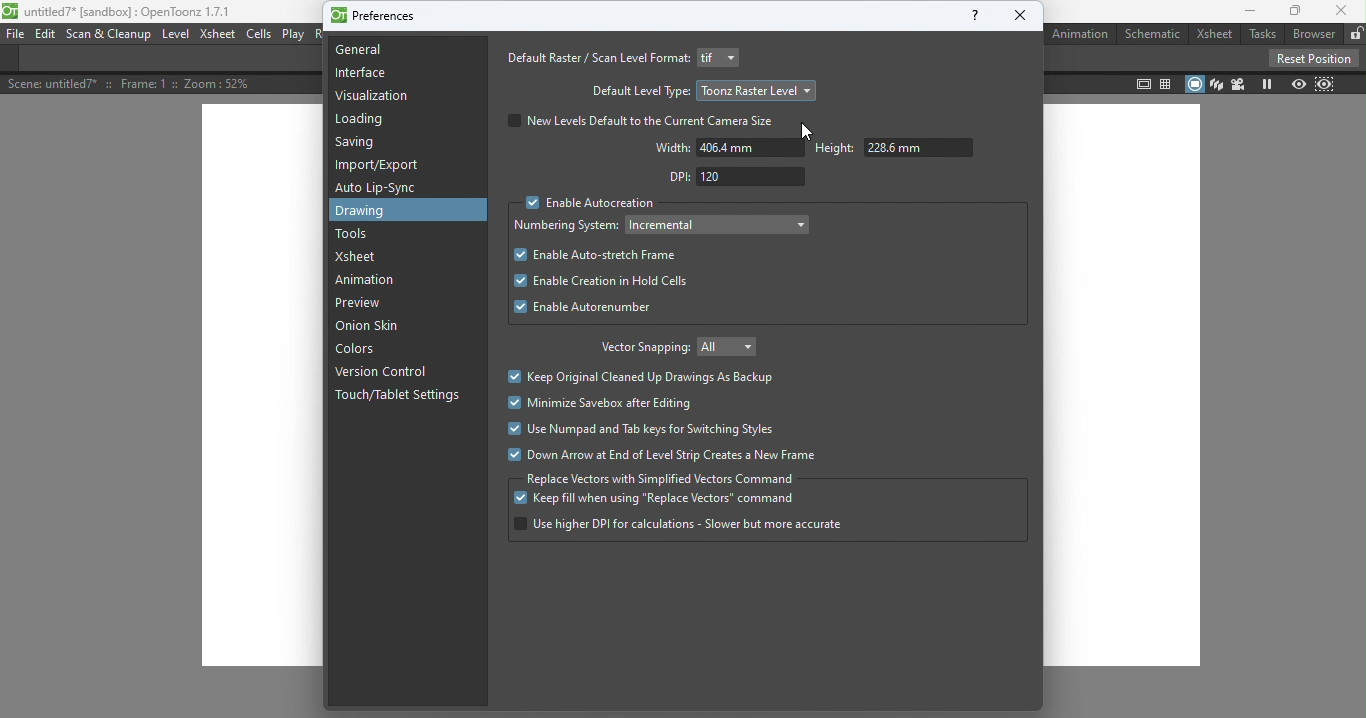 This screenshot has width=1366, height=718. Describe the element at coordinates (11, 12) in the screenshot. I see `logo` at that location.